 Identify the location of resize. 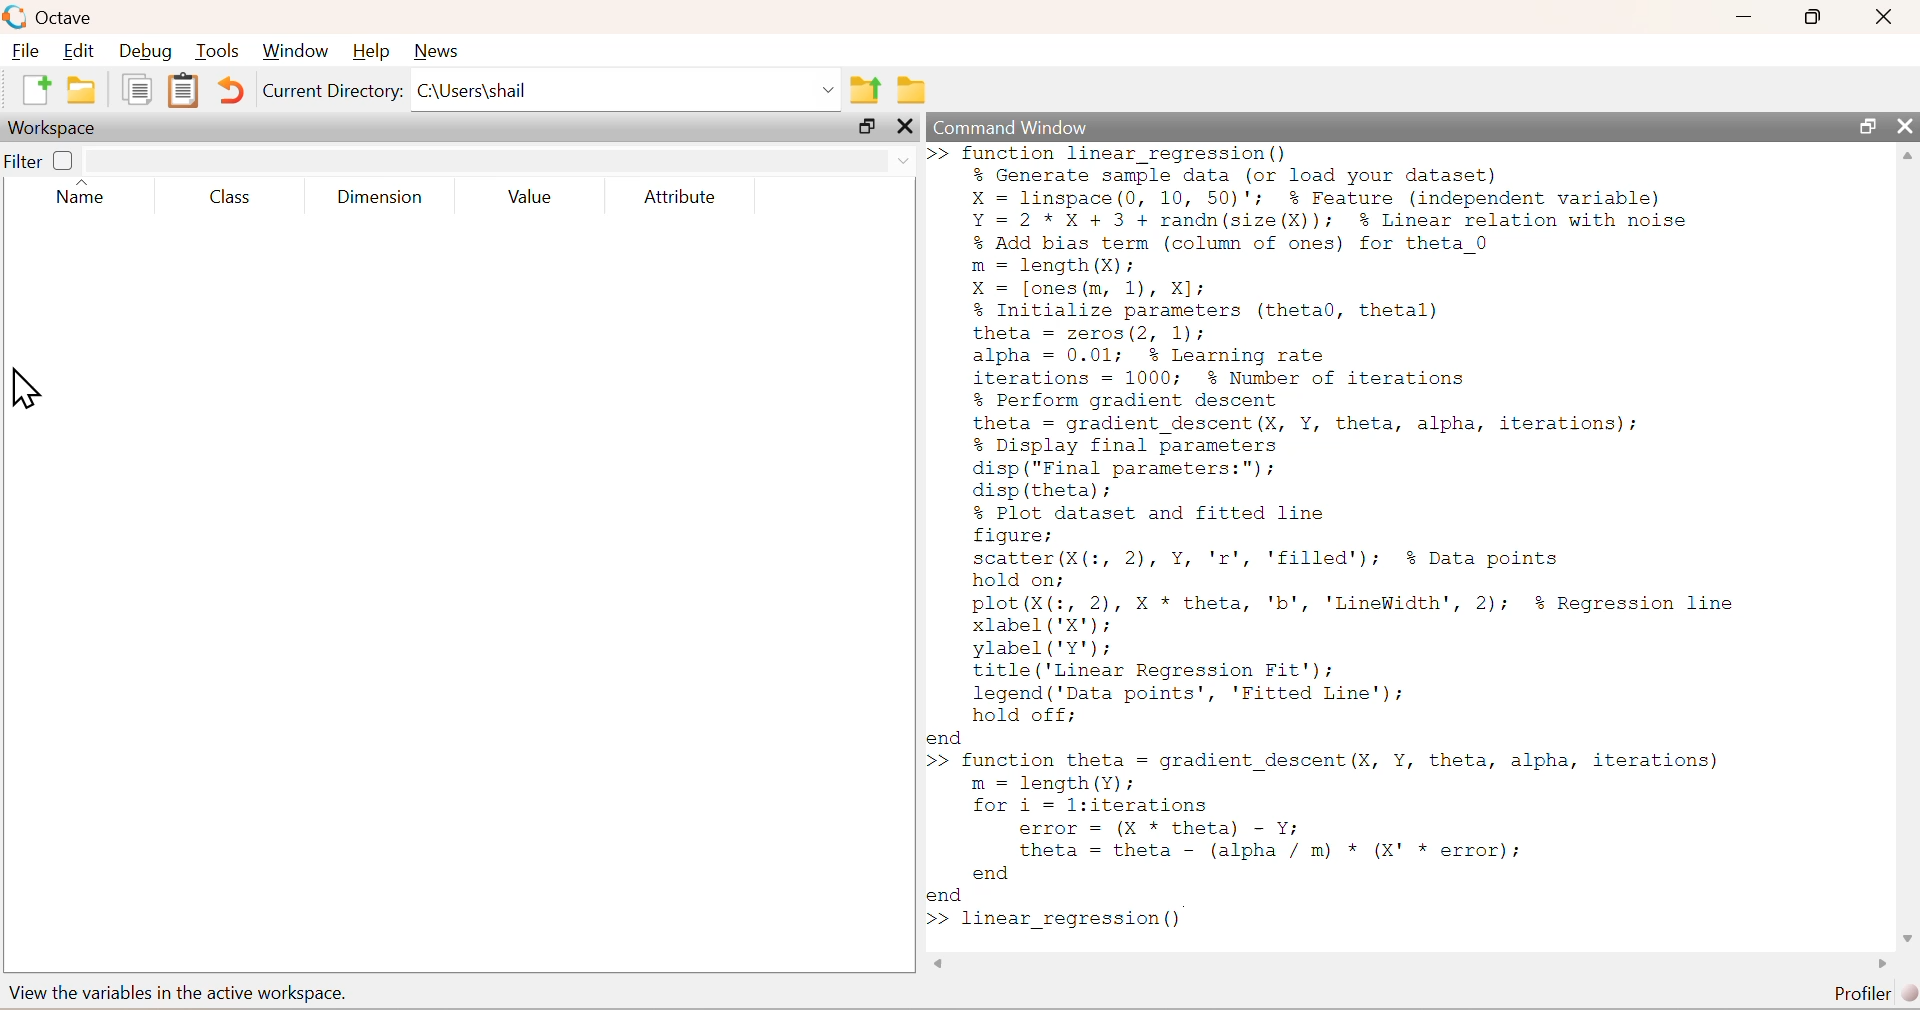
(1814, 18).